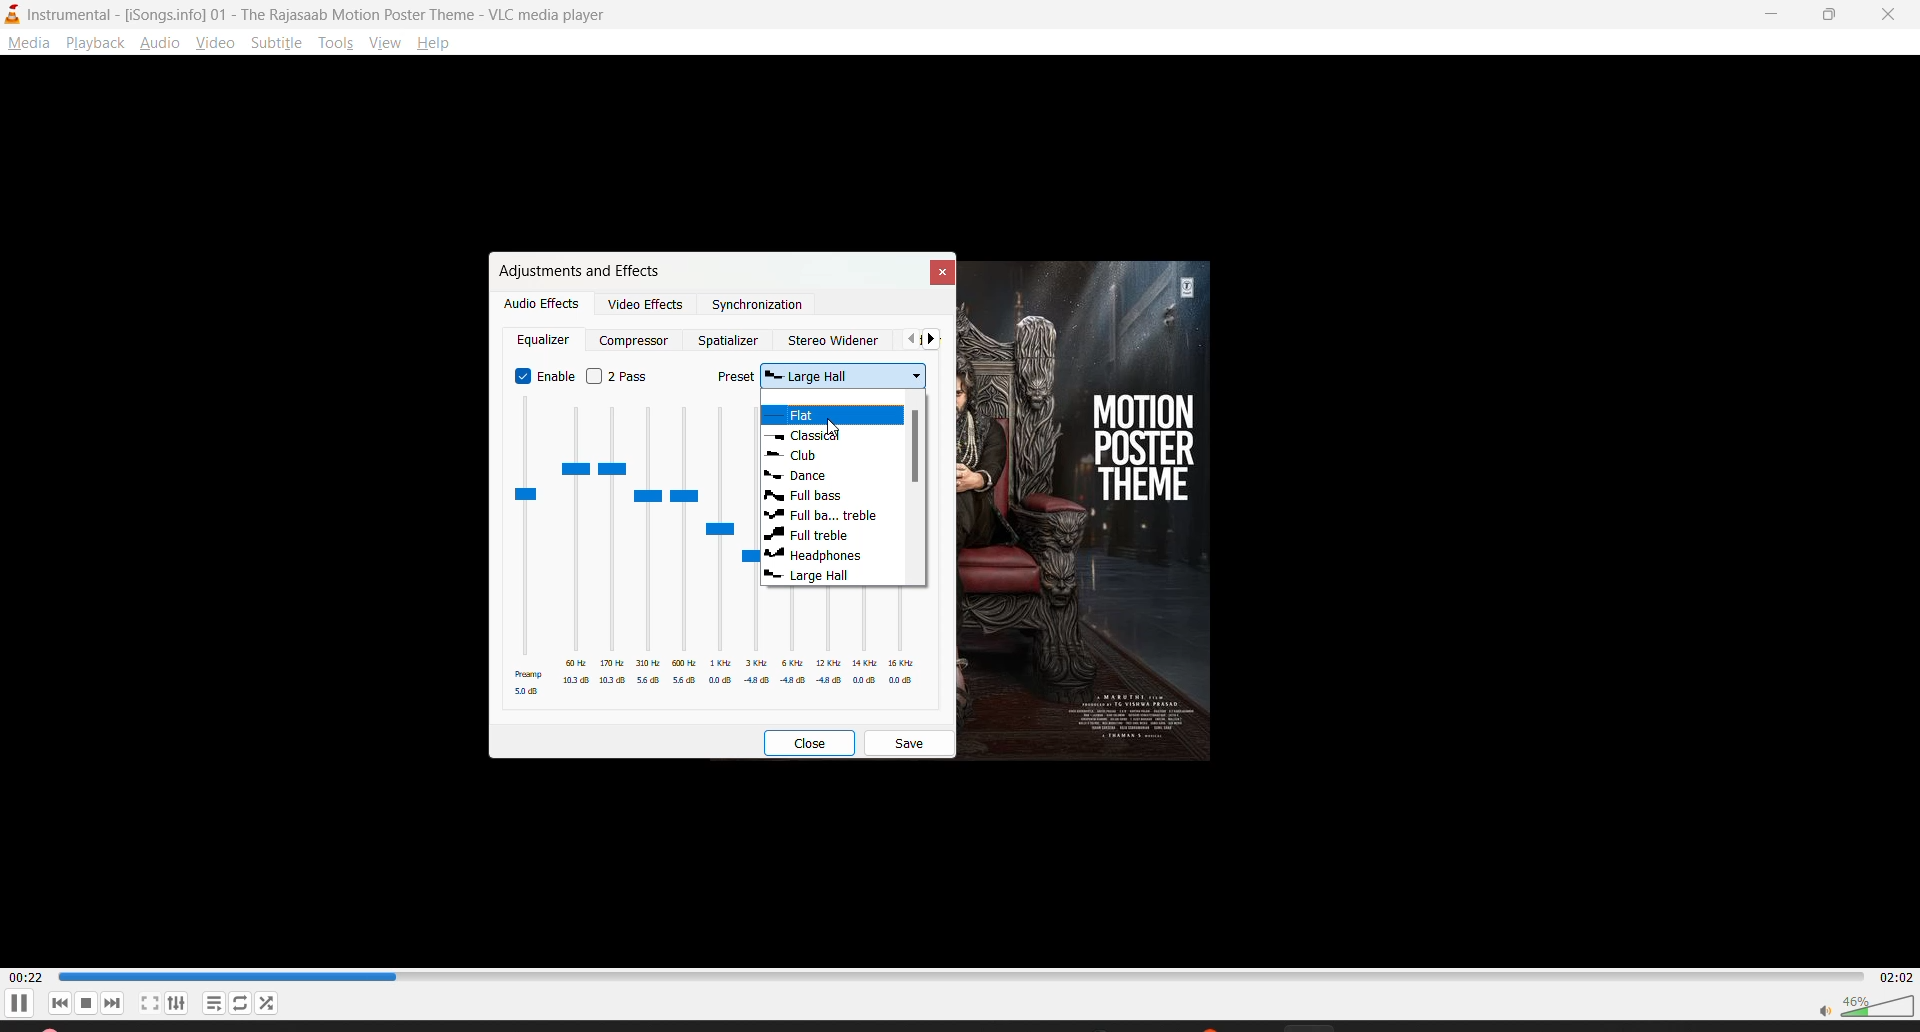 This screenshot has height=1032, width=1920. What do you see at coordinates (816, 557) in the screenshot?
I see `headphone` at bounding box center [816, 557].